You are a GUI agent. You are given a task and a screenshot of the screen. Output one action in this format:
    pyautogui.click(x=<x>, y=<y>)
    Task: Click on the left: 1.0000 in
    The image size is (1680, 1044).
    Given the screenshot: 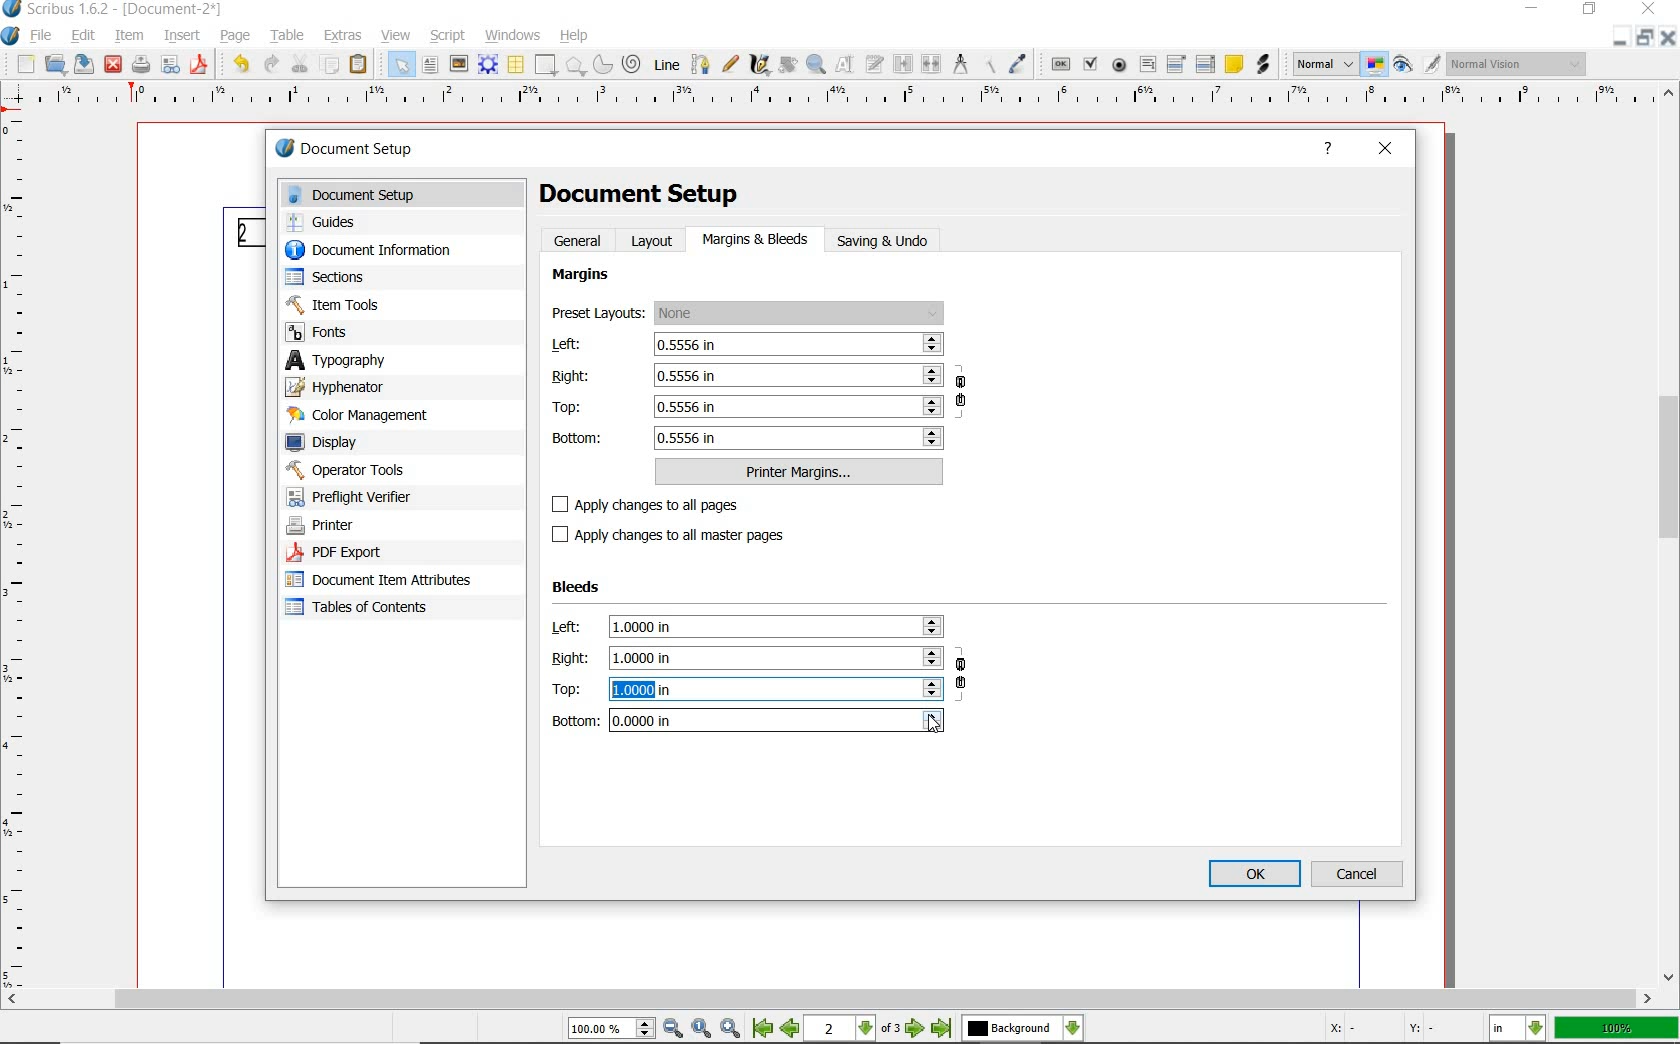 What is the action you would take?
    pyautogui.click(x=747, y=627)
    